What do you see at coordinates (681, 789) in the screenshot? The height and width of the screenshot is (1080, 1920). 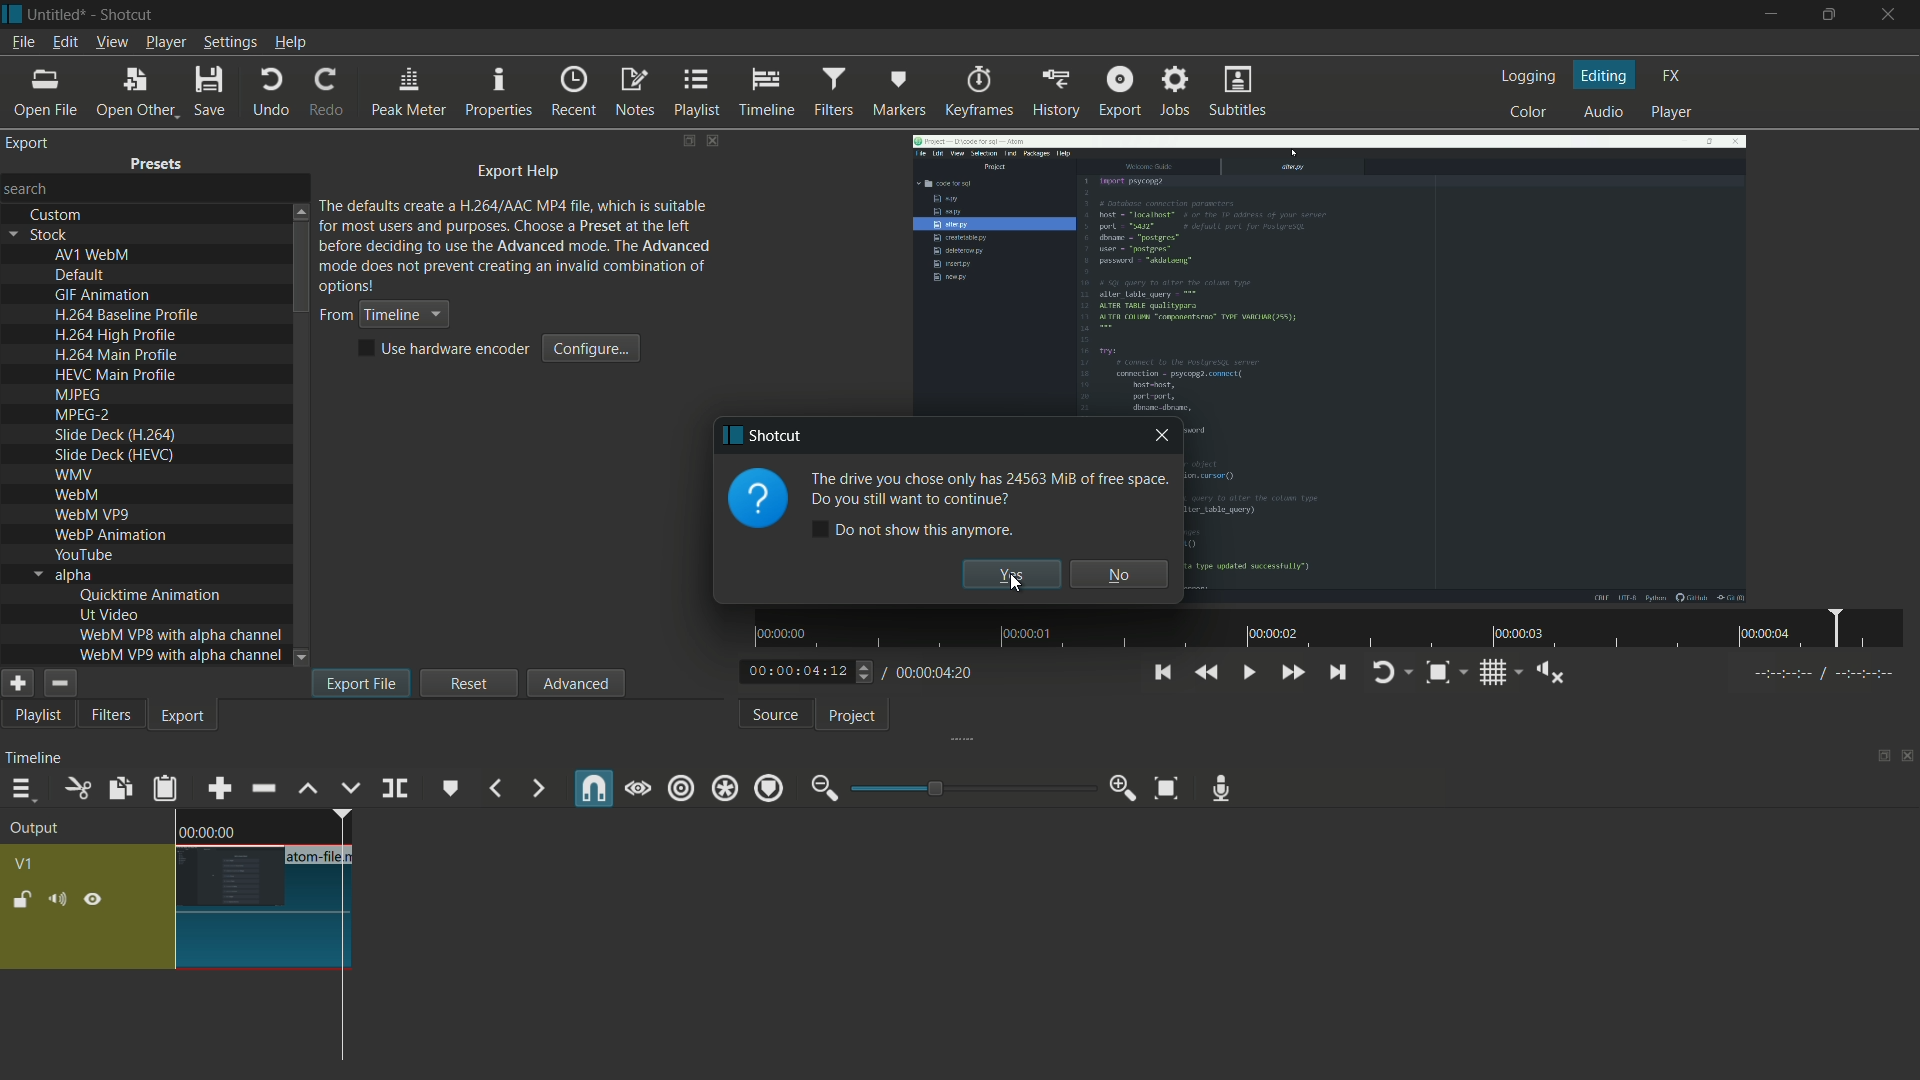 I see `ripple` at bounding box center [681, 789].